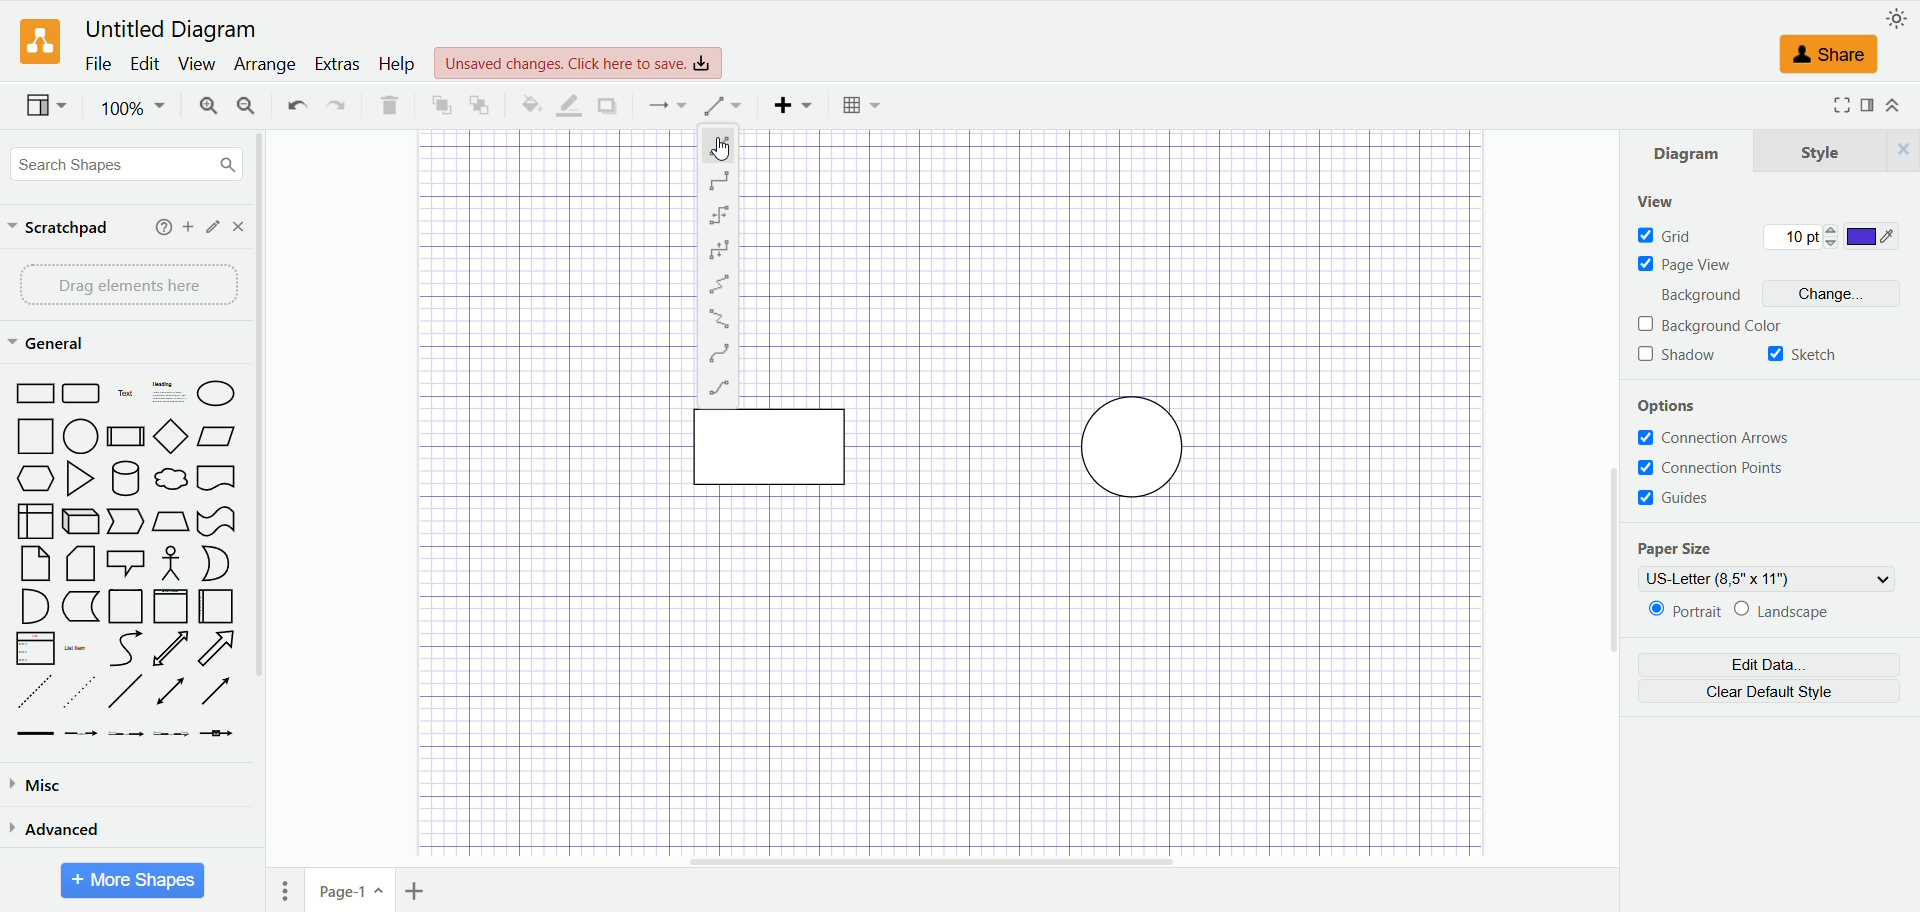  Describe the element at coordinates (80, 563) in the screenshot. I see `Folded Corner Page` at that location.